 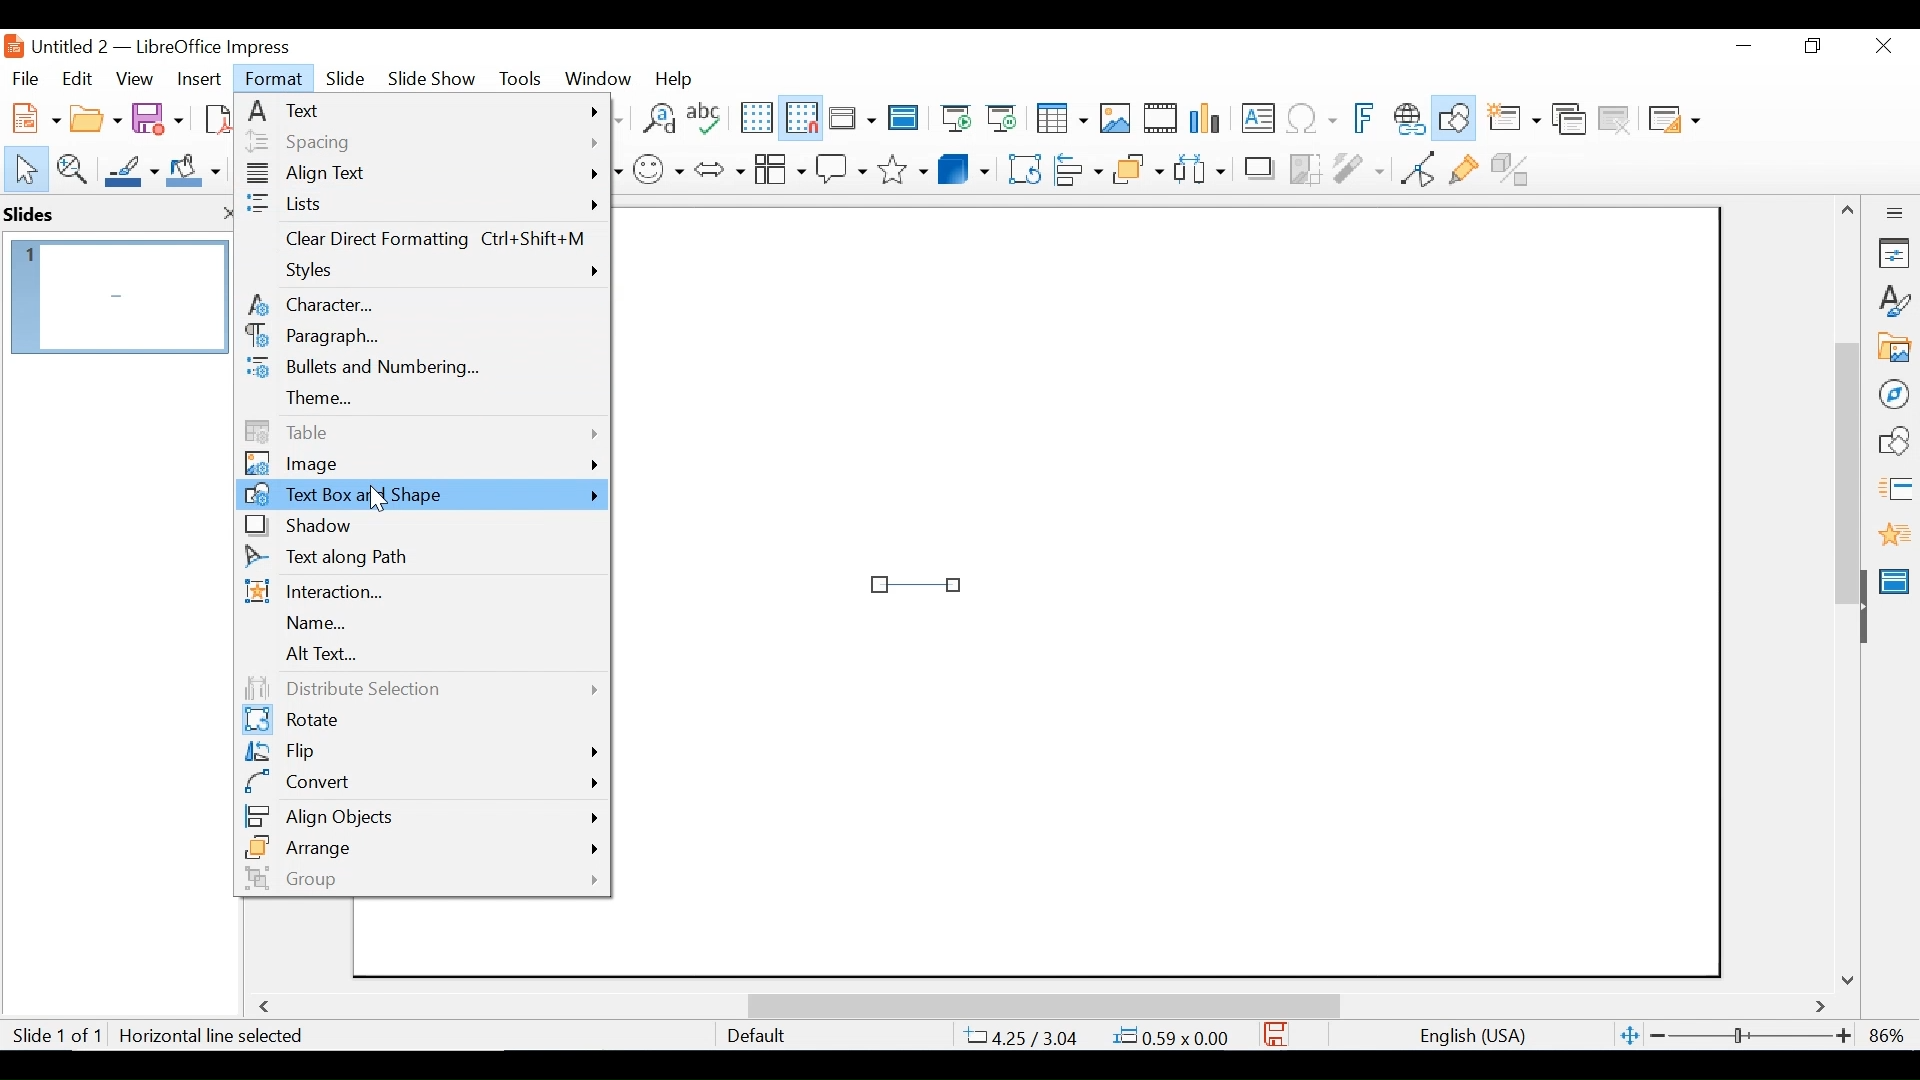 What do you see at coordinates (1513, 120) in the screenshot?
I see `New slide` at bounding box center [1513, 120].